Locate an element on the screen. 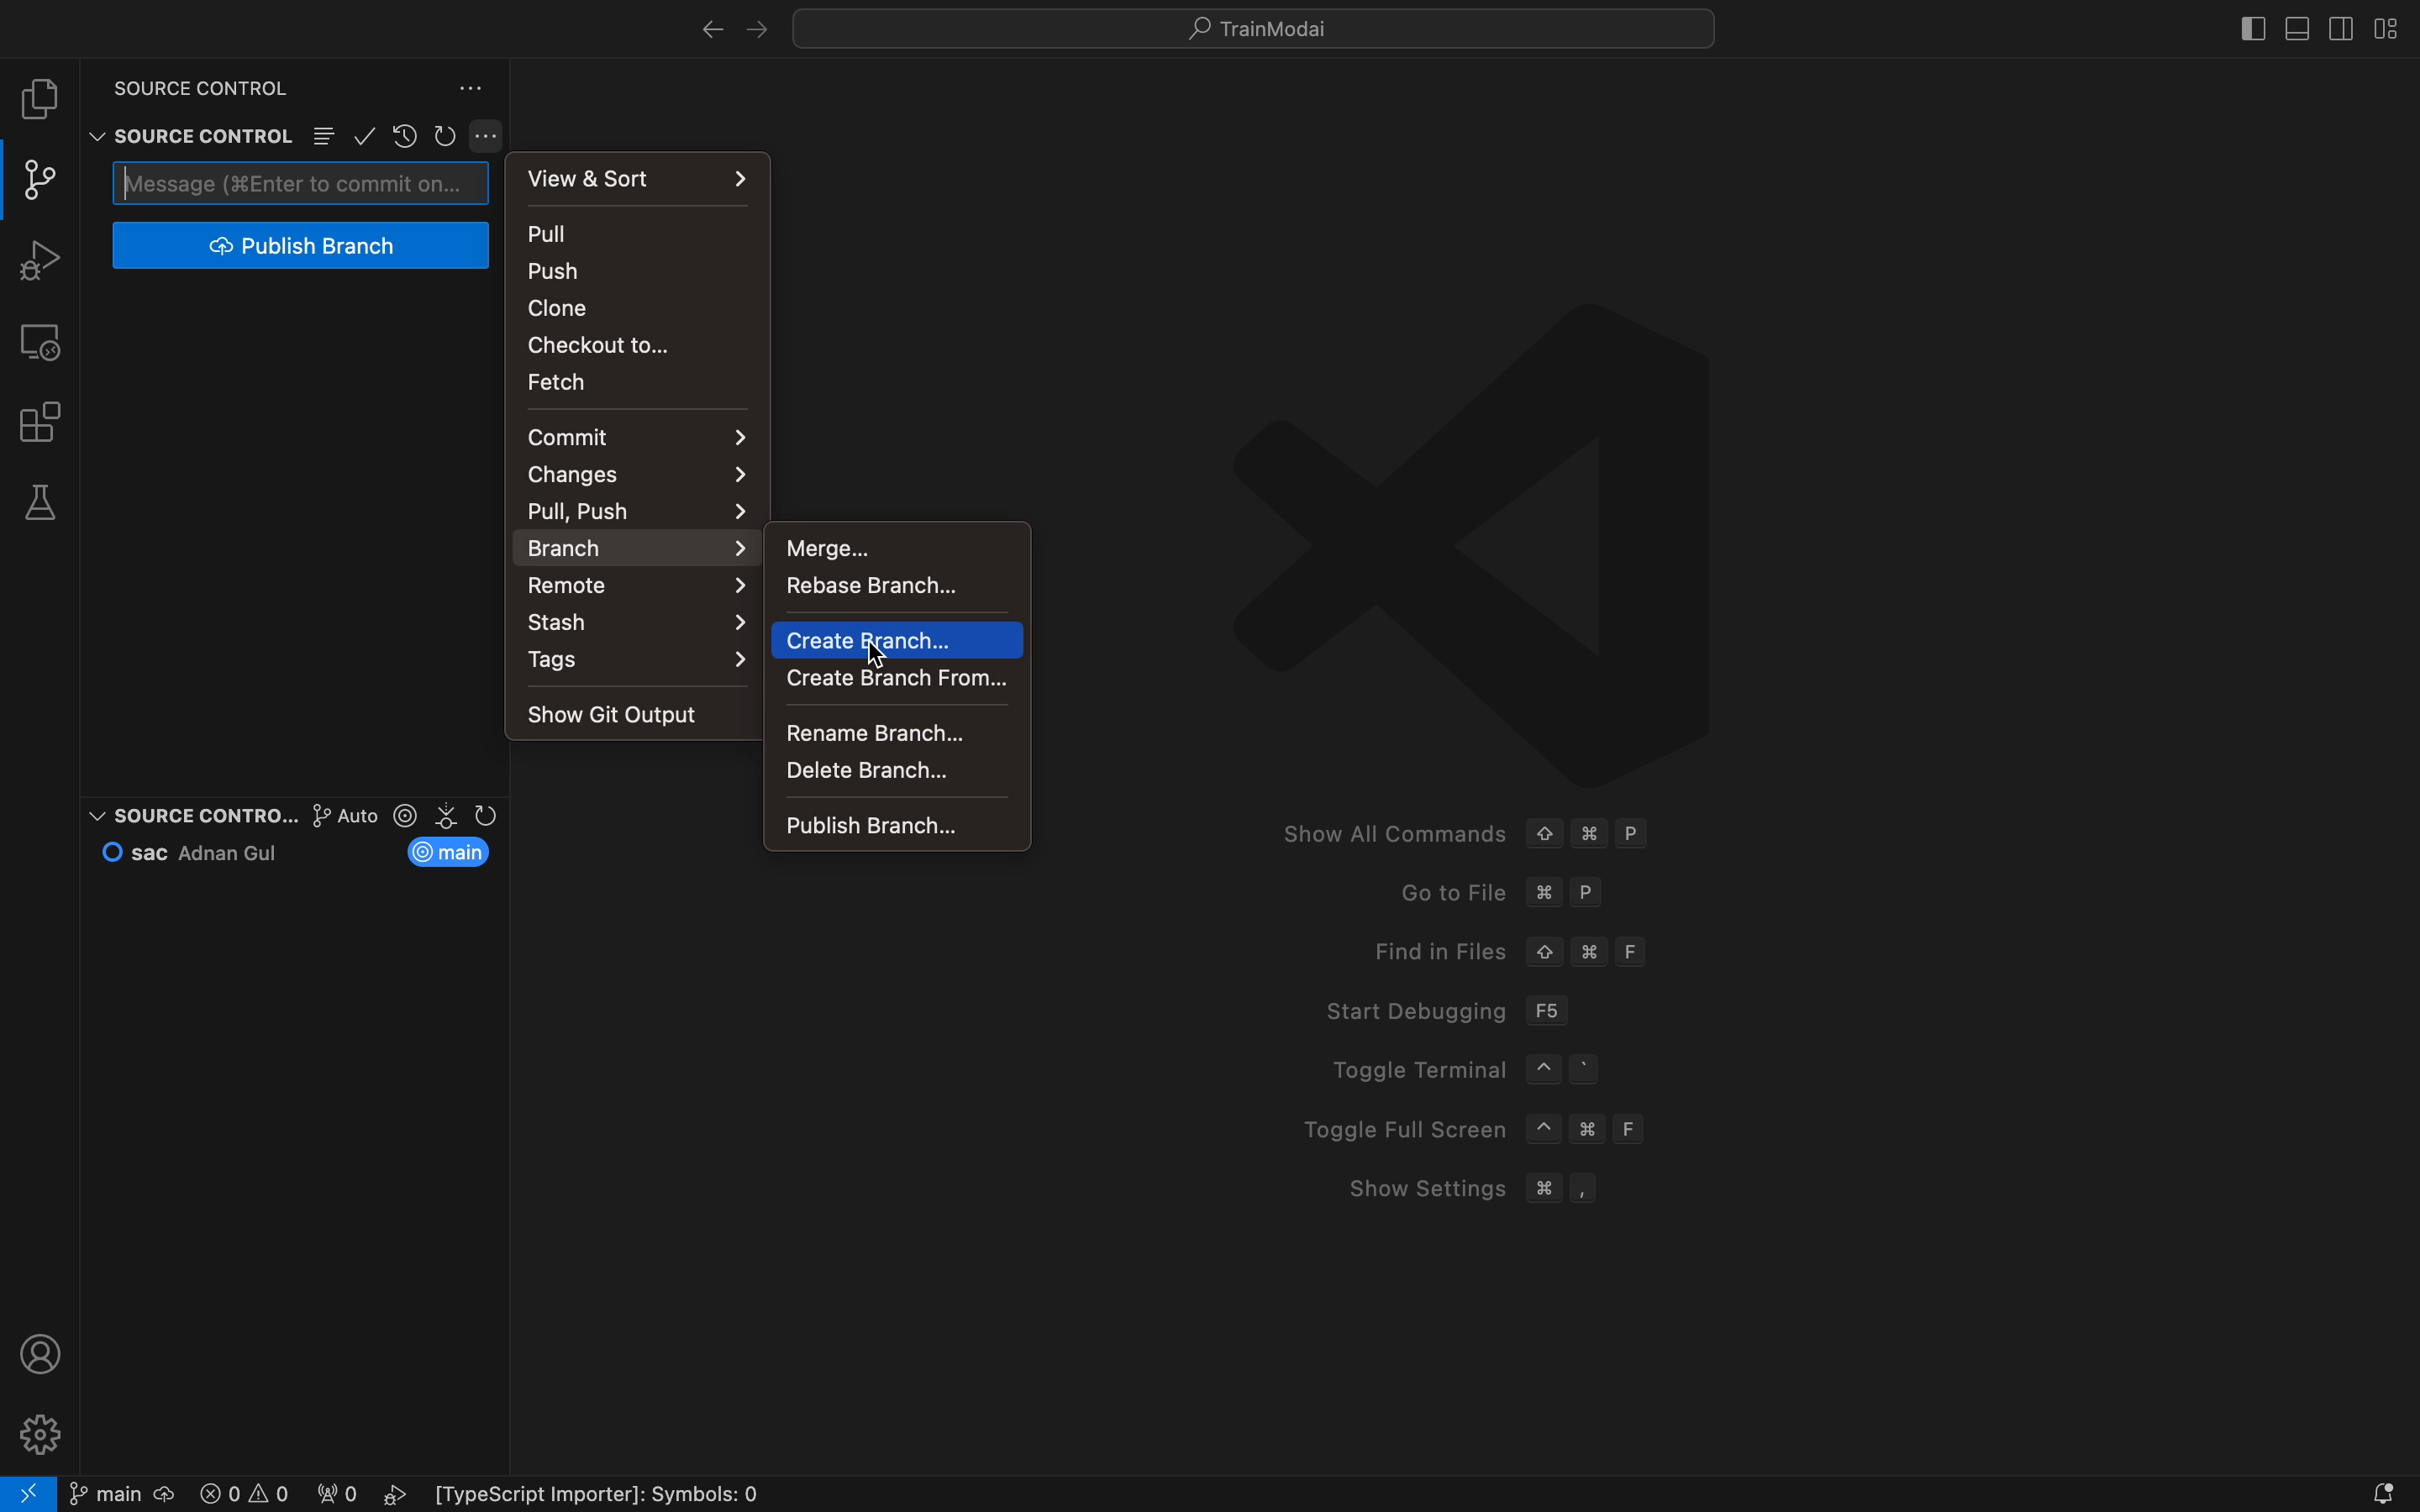 Image resolution: width=2420 pixels, height=1512 pixels. git panel is located at coordinates (40, 180).